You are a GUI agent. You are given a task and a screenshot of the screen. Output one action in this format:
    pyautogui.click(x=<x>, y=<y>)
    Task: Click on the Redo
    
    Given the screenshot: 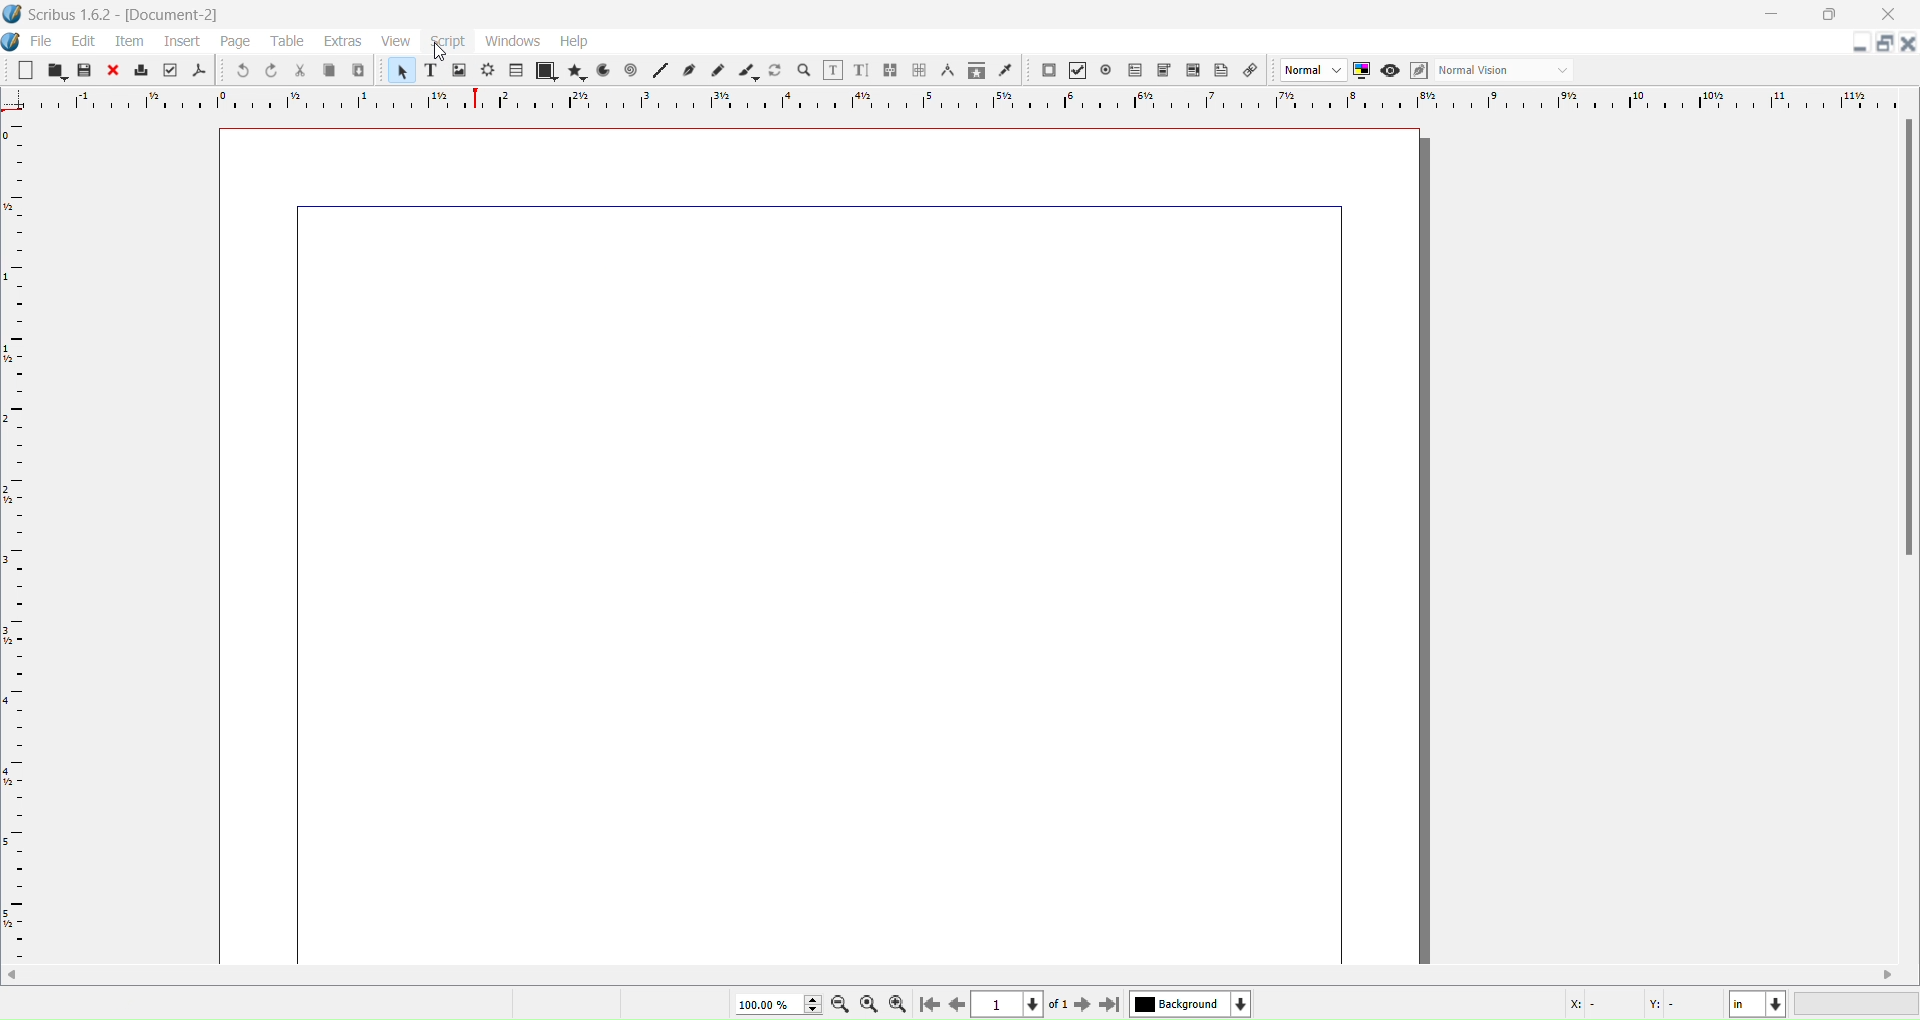 What is the action you would take?
    pyautogui.click(x=270, y=71)
    